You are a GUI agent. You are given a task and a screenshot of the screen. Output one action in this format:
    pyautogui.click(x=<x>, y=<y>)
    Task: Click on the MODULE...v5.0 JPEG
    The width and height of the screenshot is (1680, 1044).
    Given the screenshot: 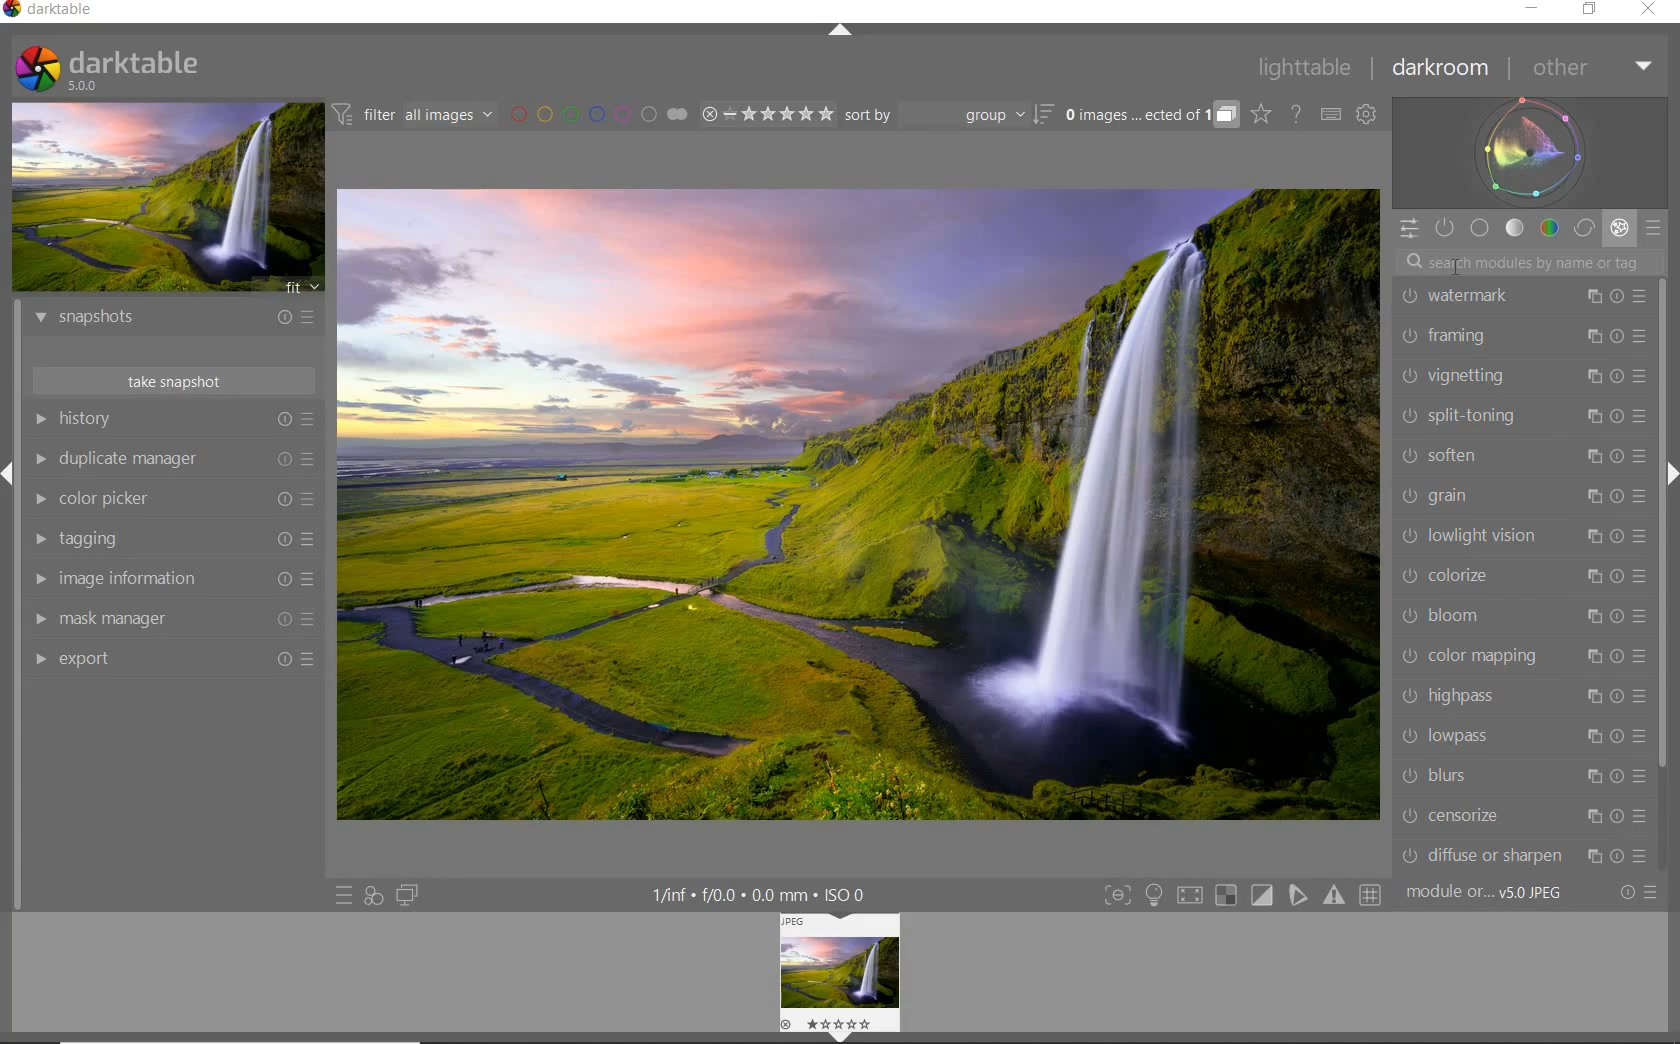 What is the action you would take?
    pyautogui.click(x=1490, y=894)
    